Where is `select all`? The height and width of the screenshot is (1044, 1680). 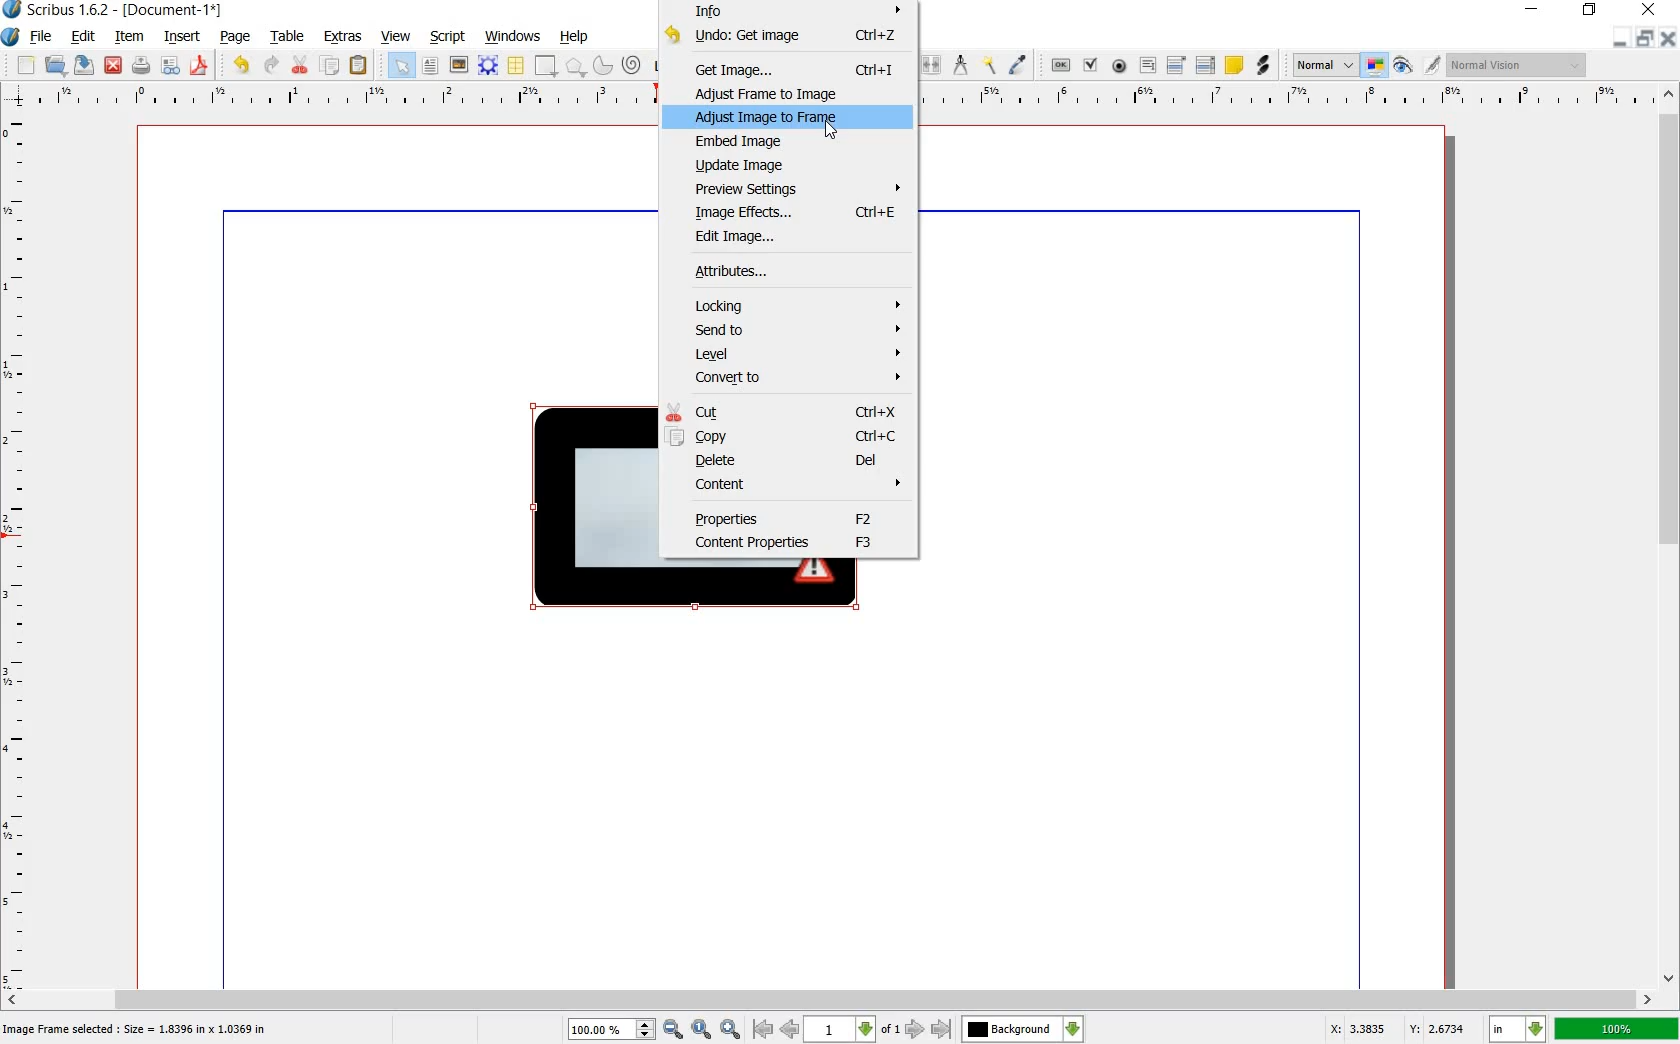 select all is located at coordinates (400, 66).